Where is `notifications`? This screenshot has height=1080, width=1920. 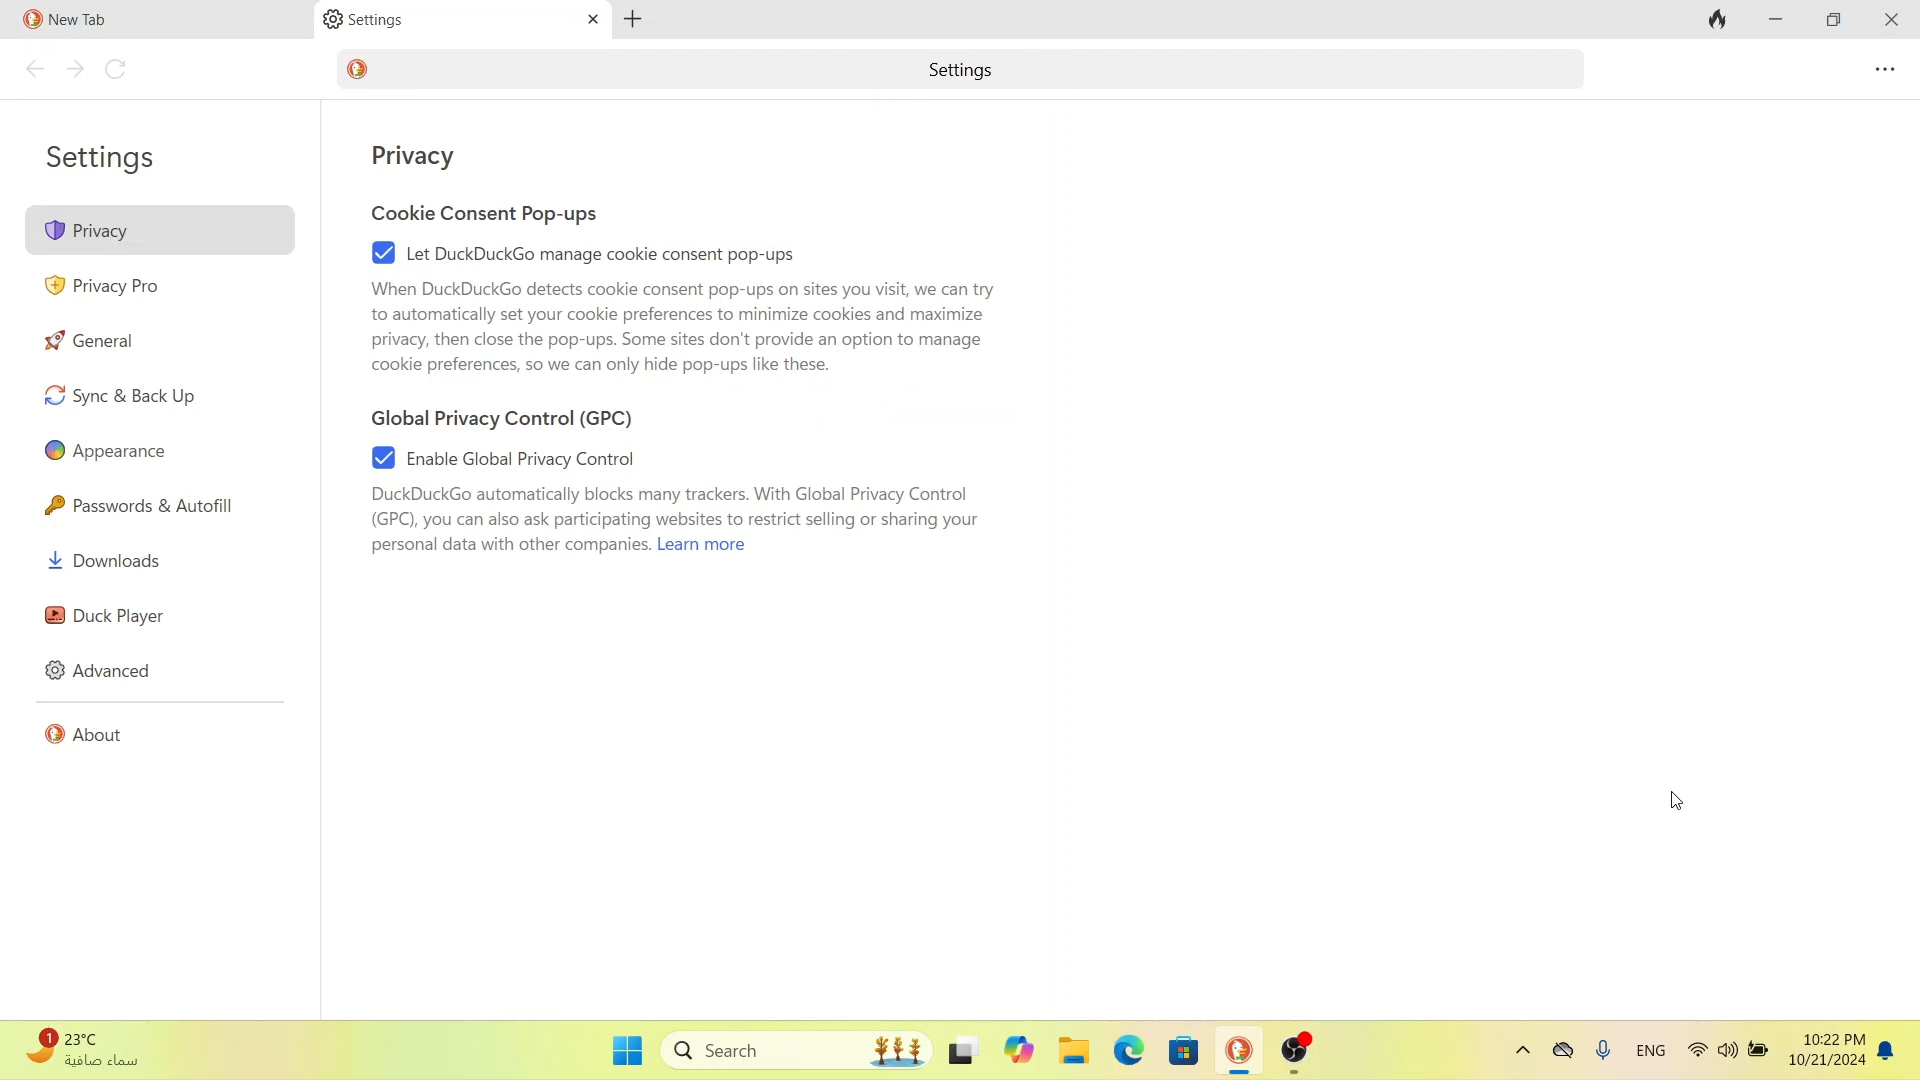 notifications is located at coordinates (1889, 1055).